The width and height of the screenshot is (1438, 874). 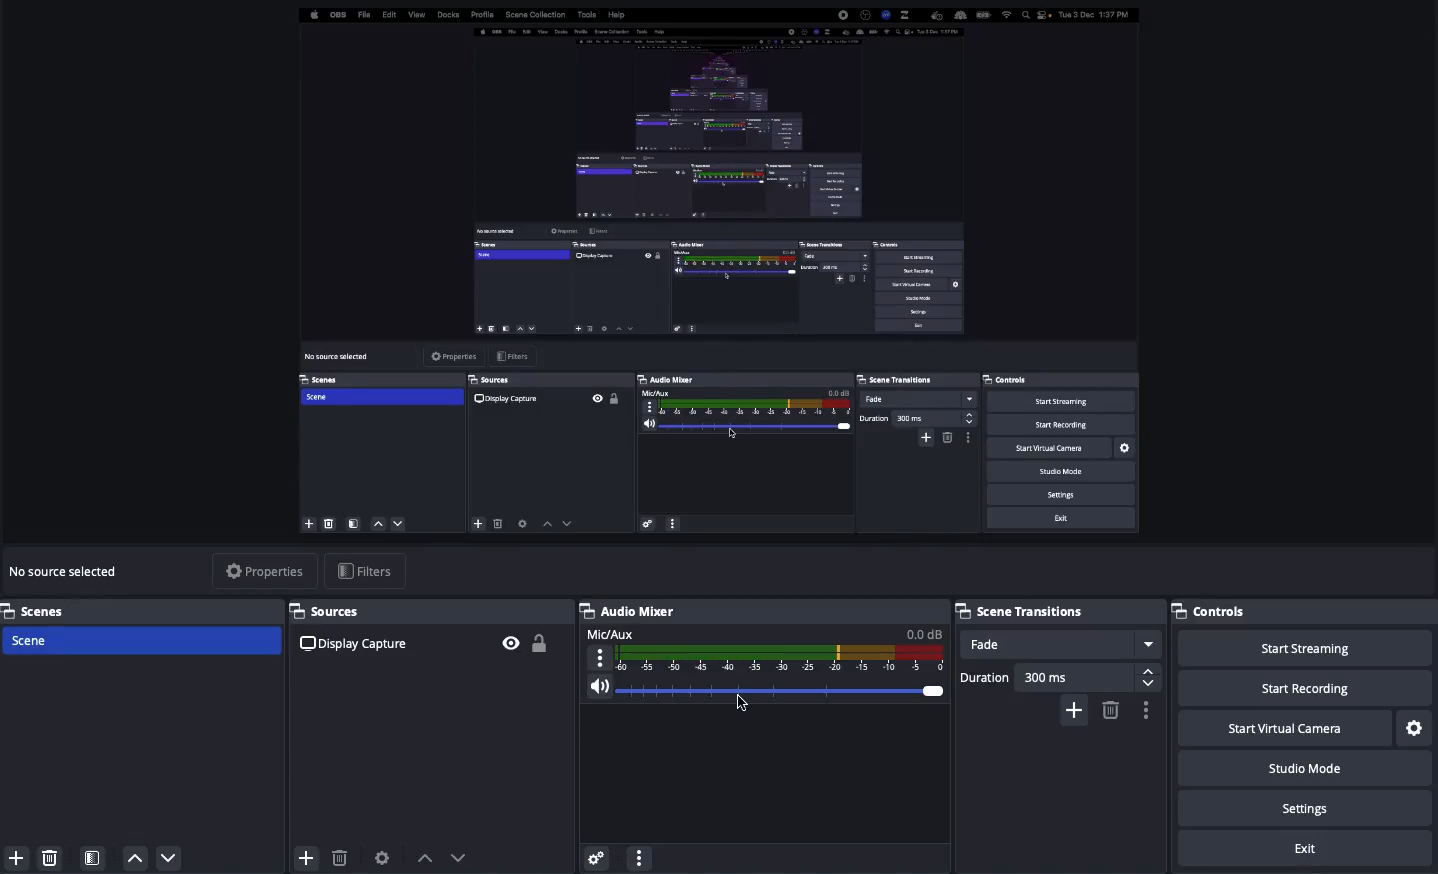 What do you see at coordinates (1058, 677) in the screenshot?
I see `Duration` at bounding box center [1058, 677].